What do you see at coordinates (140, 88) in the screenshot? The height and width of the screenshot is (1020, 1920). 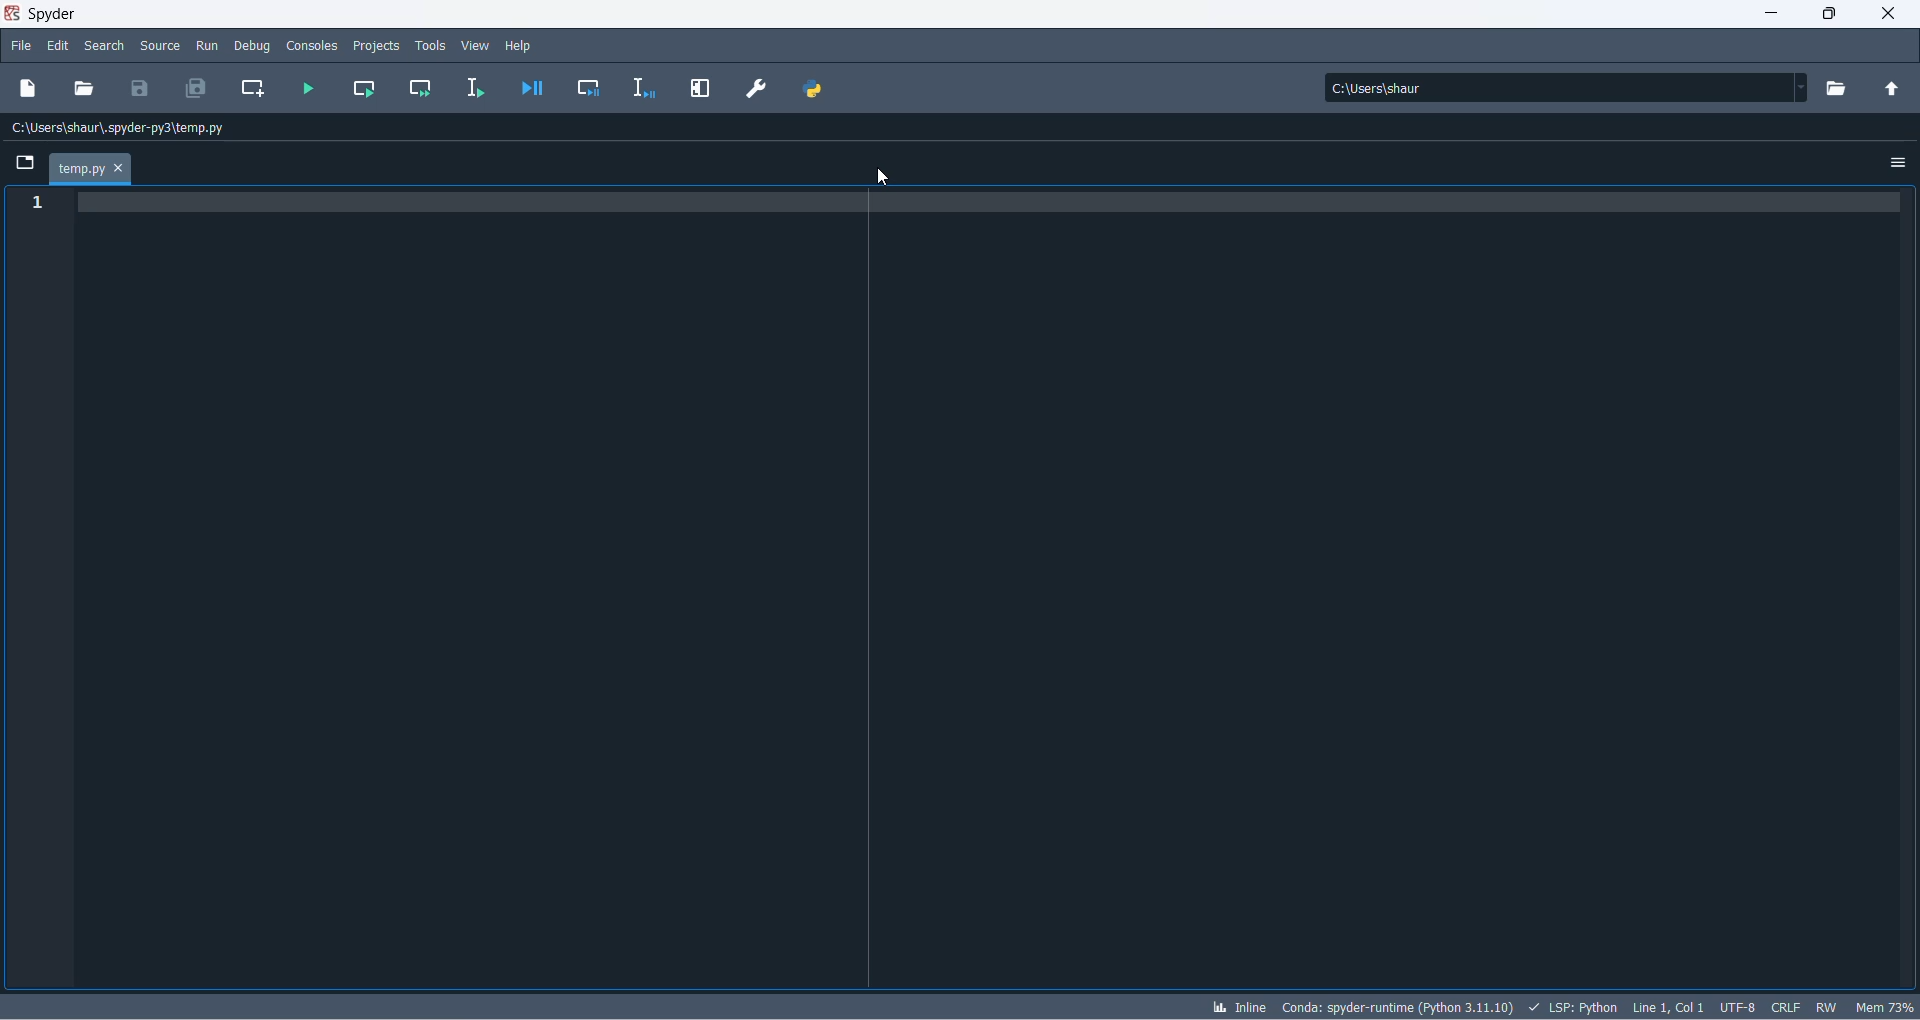 I see `save` at bounding box center [140, 88].